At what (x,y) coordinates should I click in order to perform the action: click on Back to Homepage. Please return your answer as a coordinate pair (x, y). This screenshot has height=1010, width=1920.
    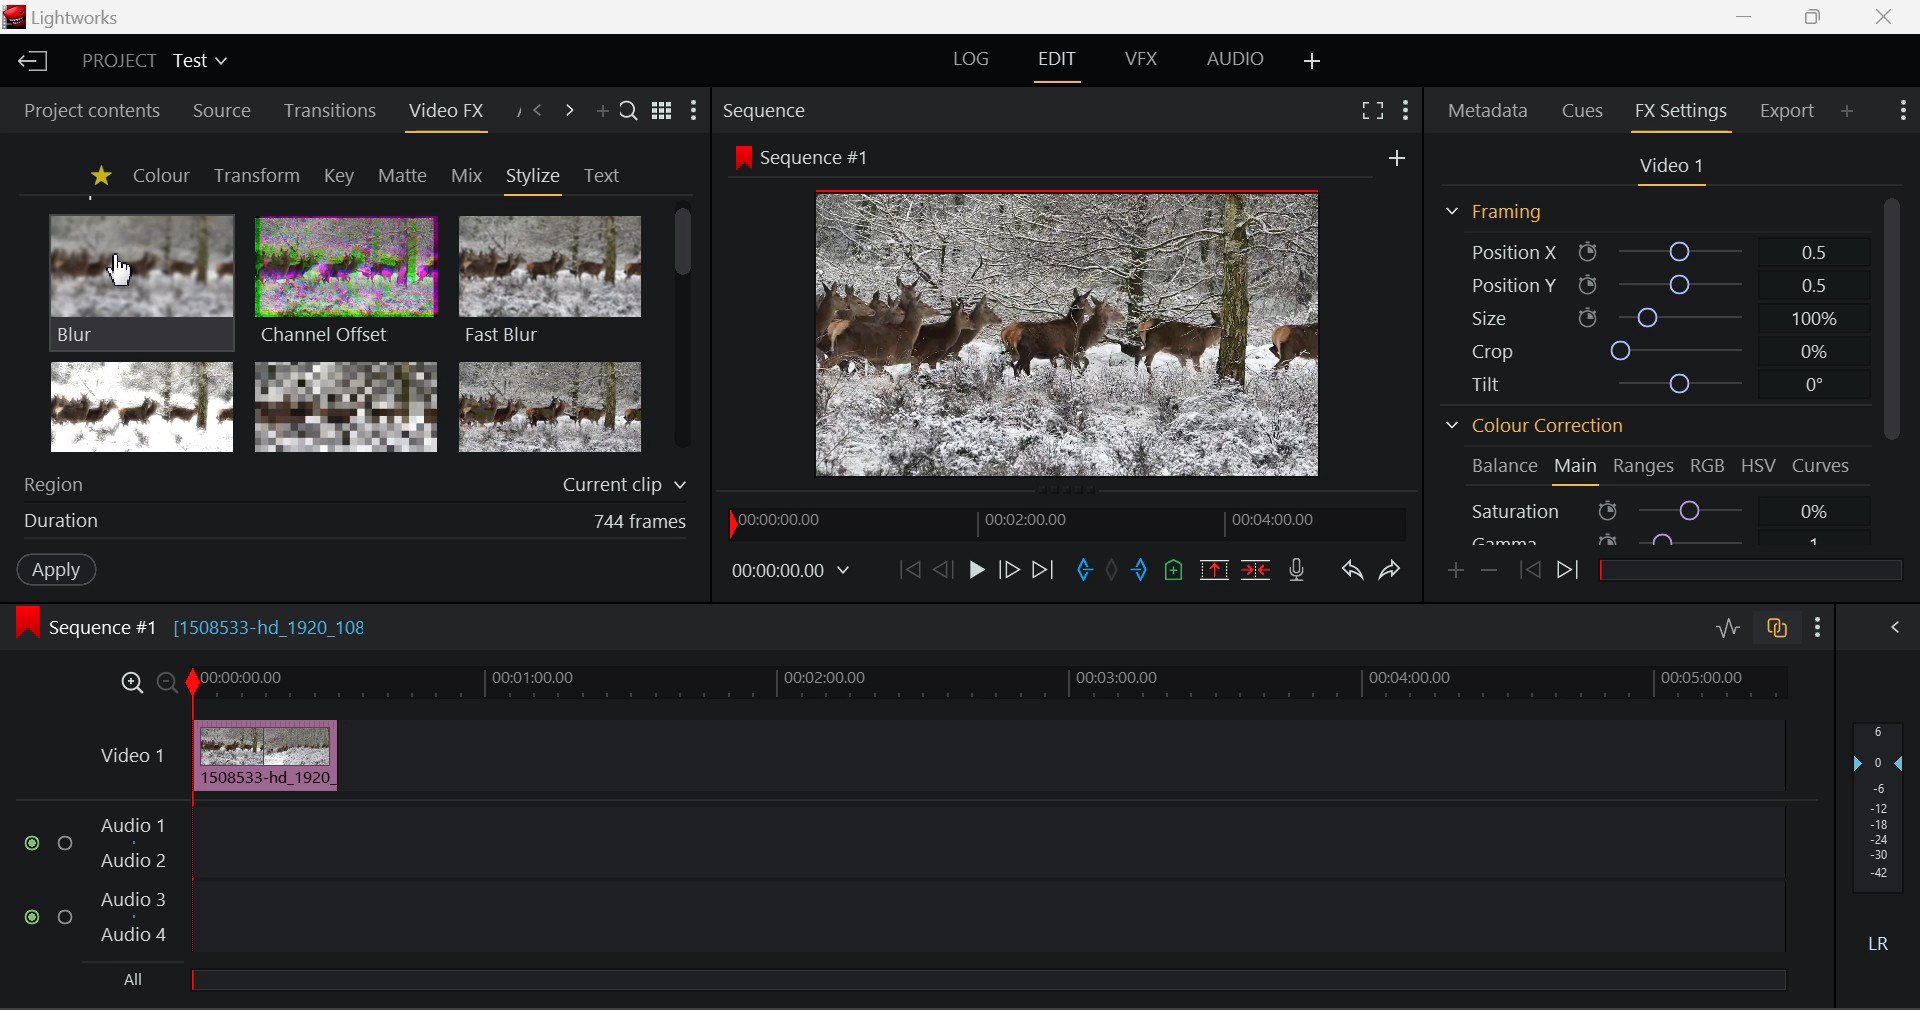
    Looking at the image, I should click on (29, 62).